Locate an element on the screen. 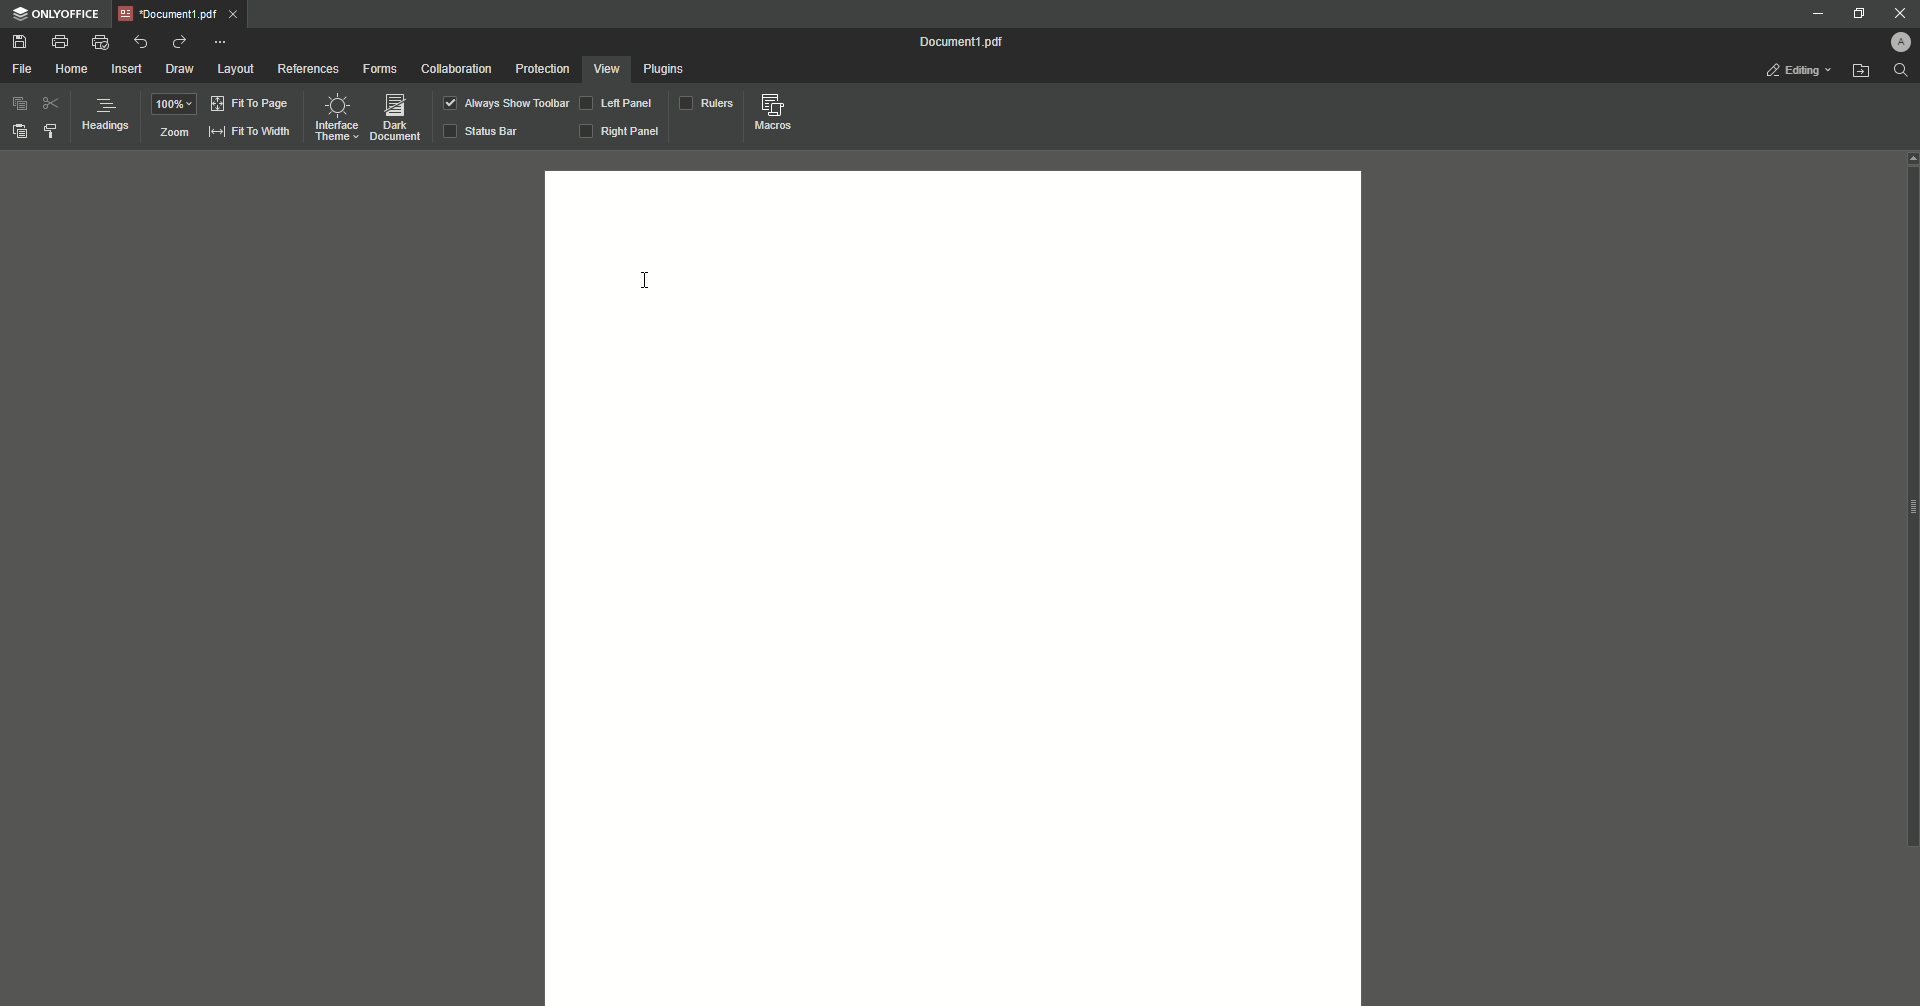 This screenshot has width=1920, height=1006. Minimize is located at coordinates (1814, 15).